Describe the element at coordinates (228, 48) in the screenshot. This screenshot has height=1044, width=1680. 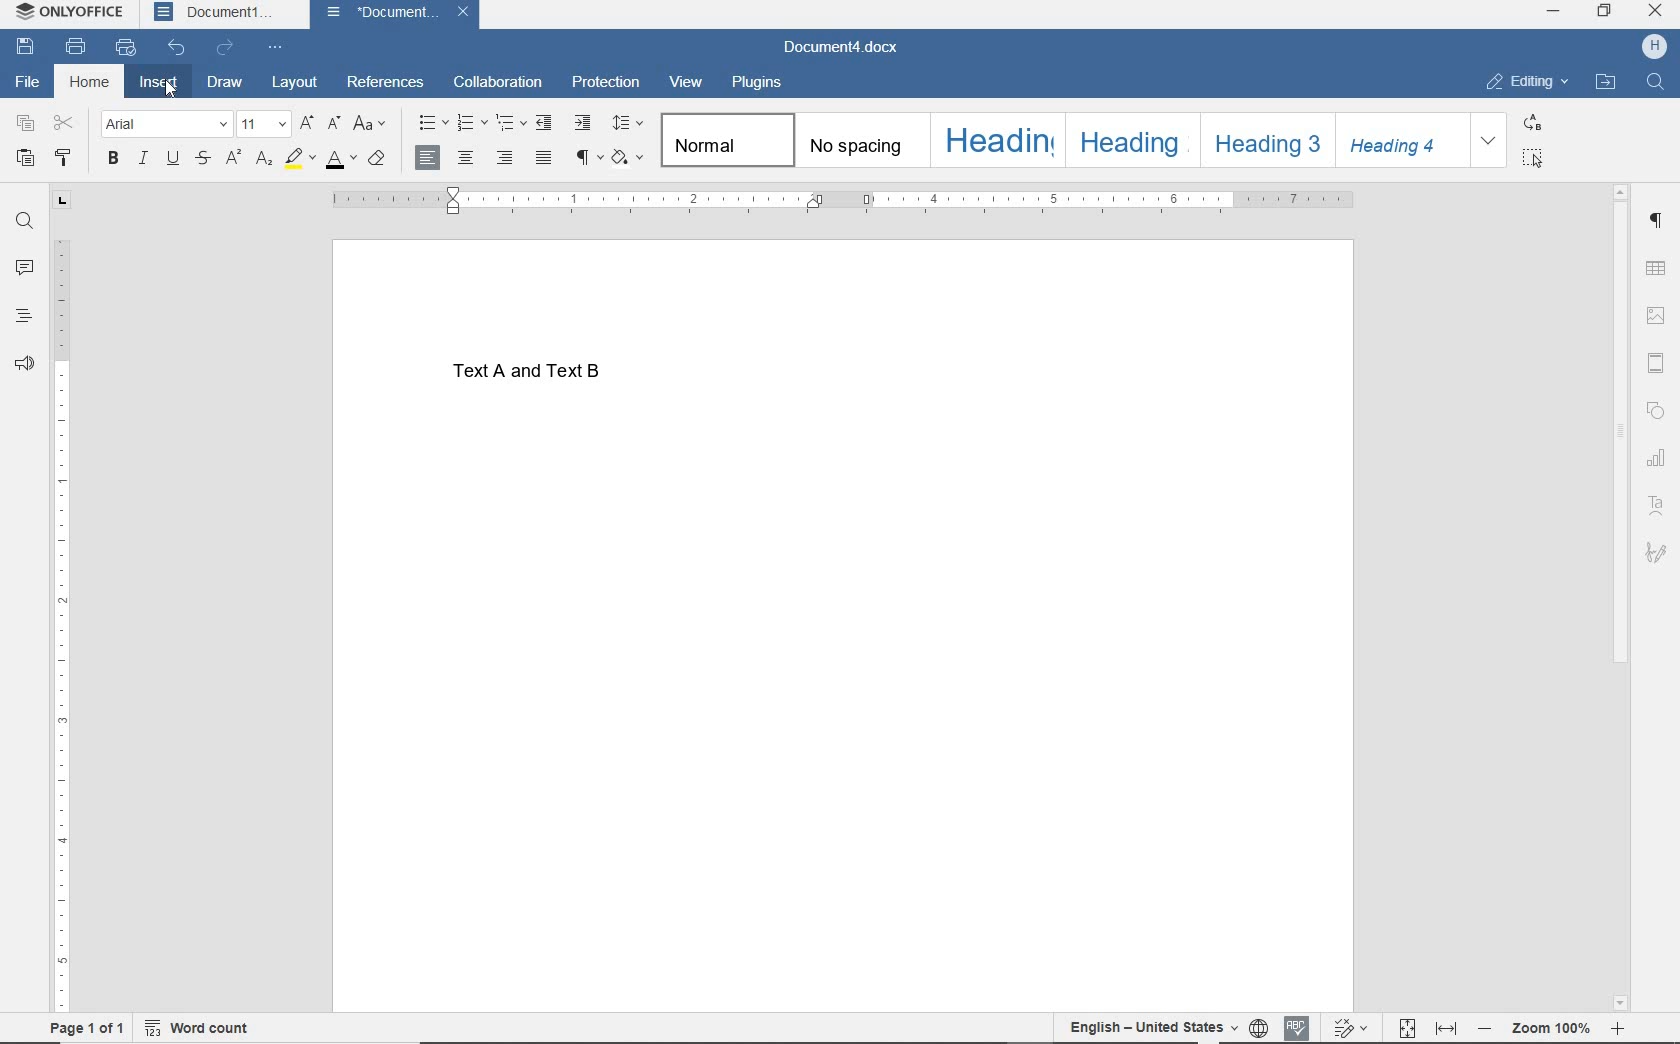
I see `REDO` at that location.